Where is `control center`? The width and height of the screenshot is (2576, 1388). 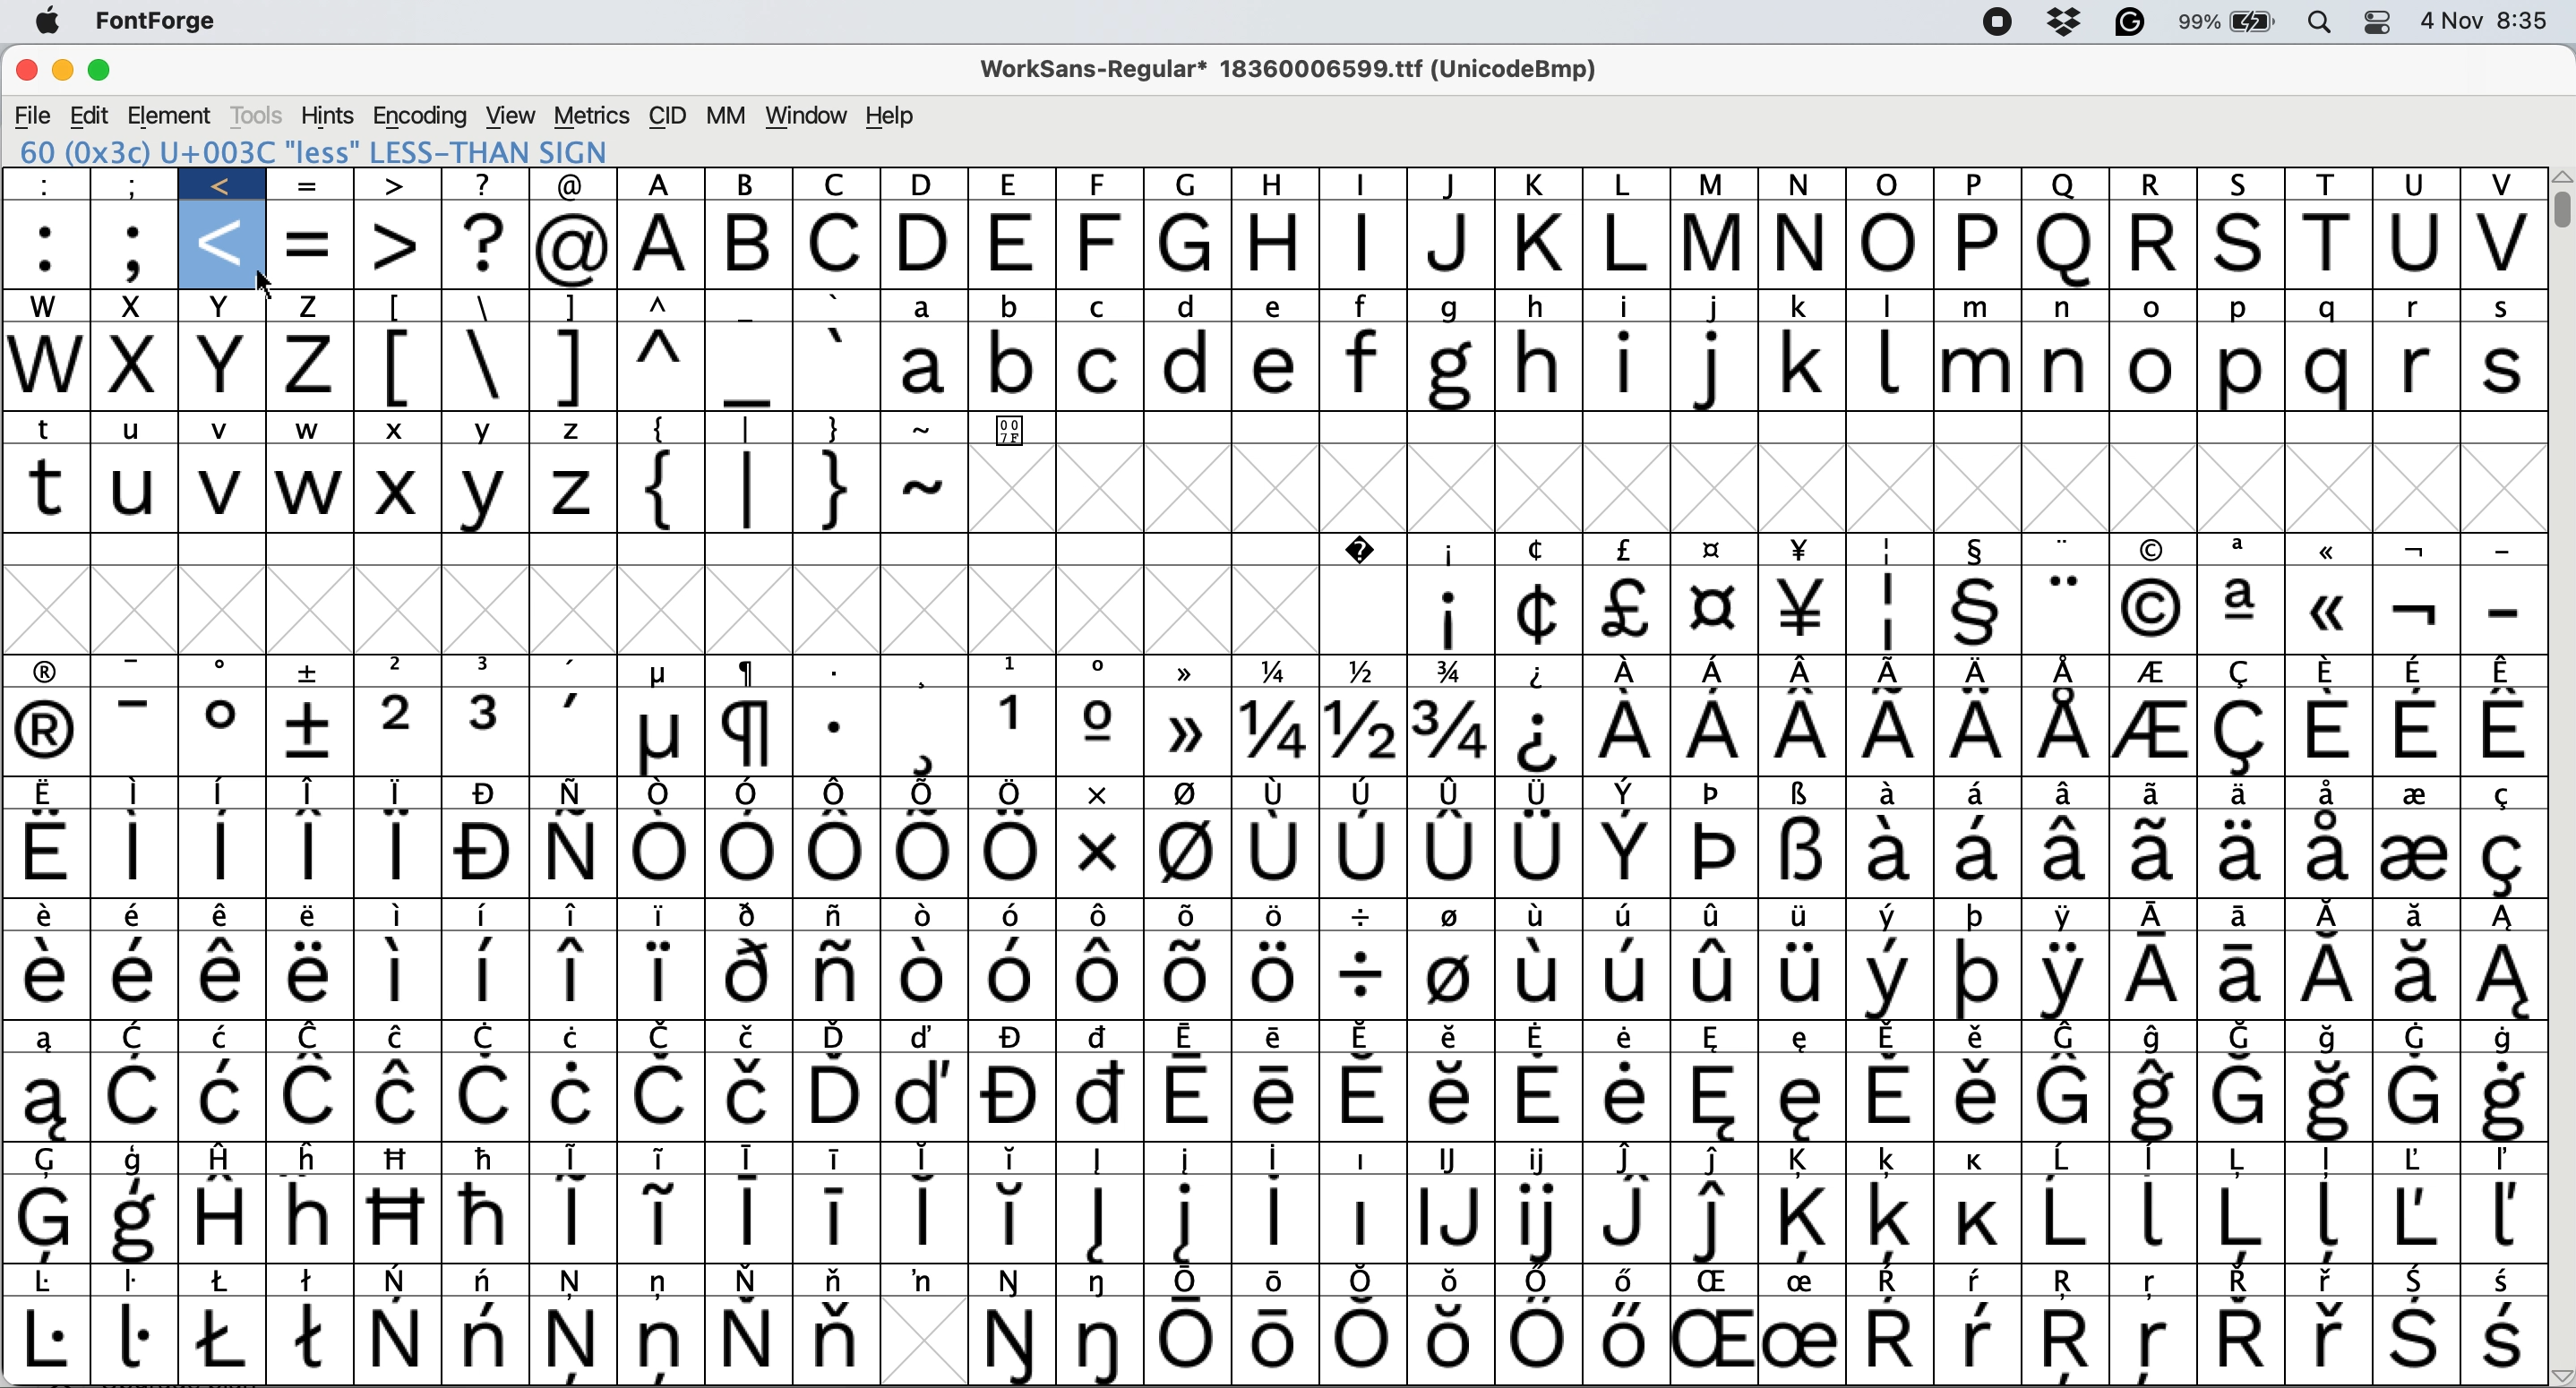 control center is located at coordinates (2384, 22).